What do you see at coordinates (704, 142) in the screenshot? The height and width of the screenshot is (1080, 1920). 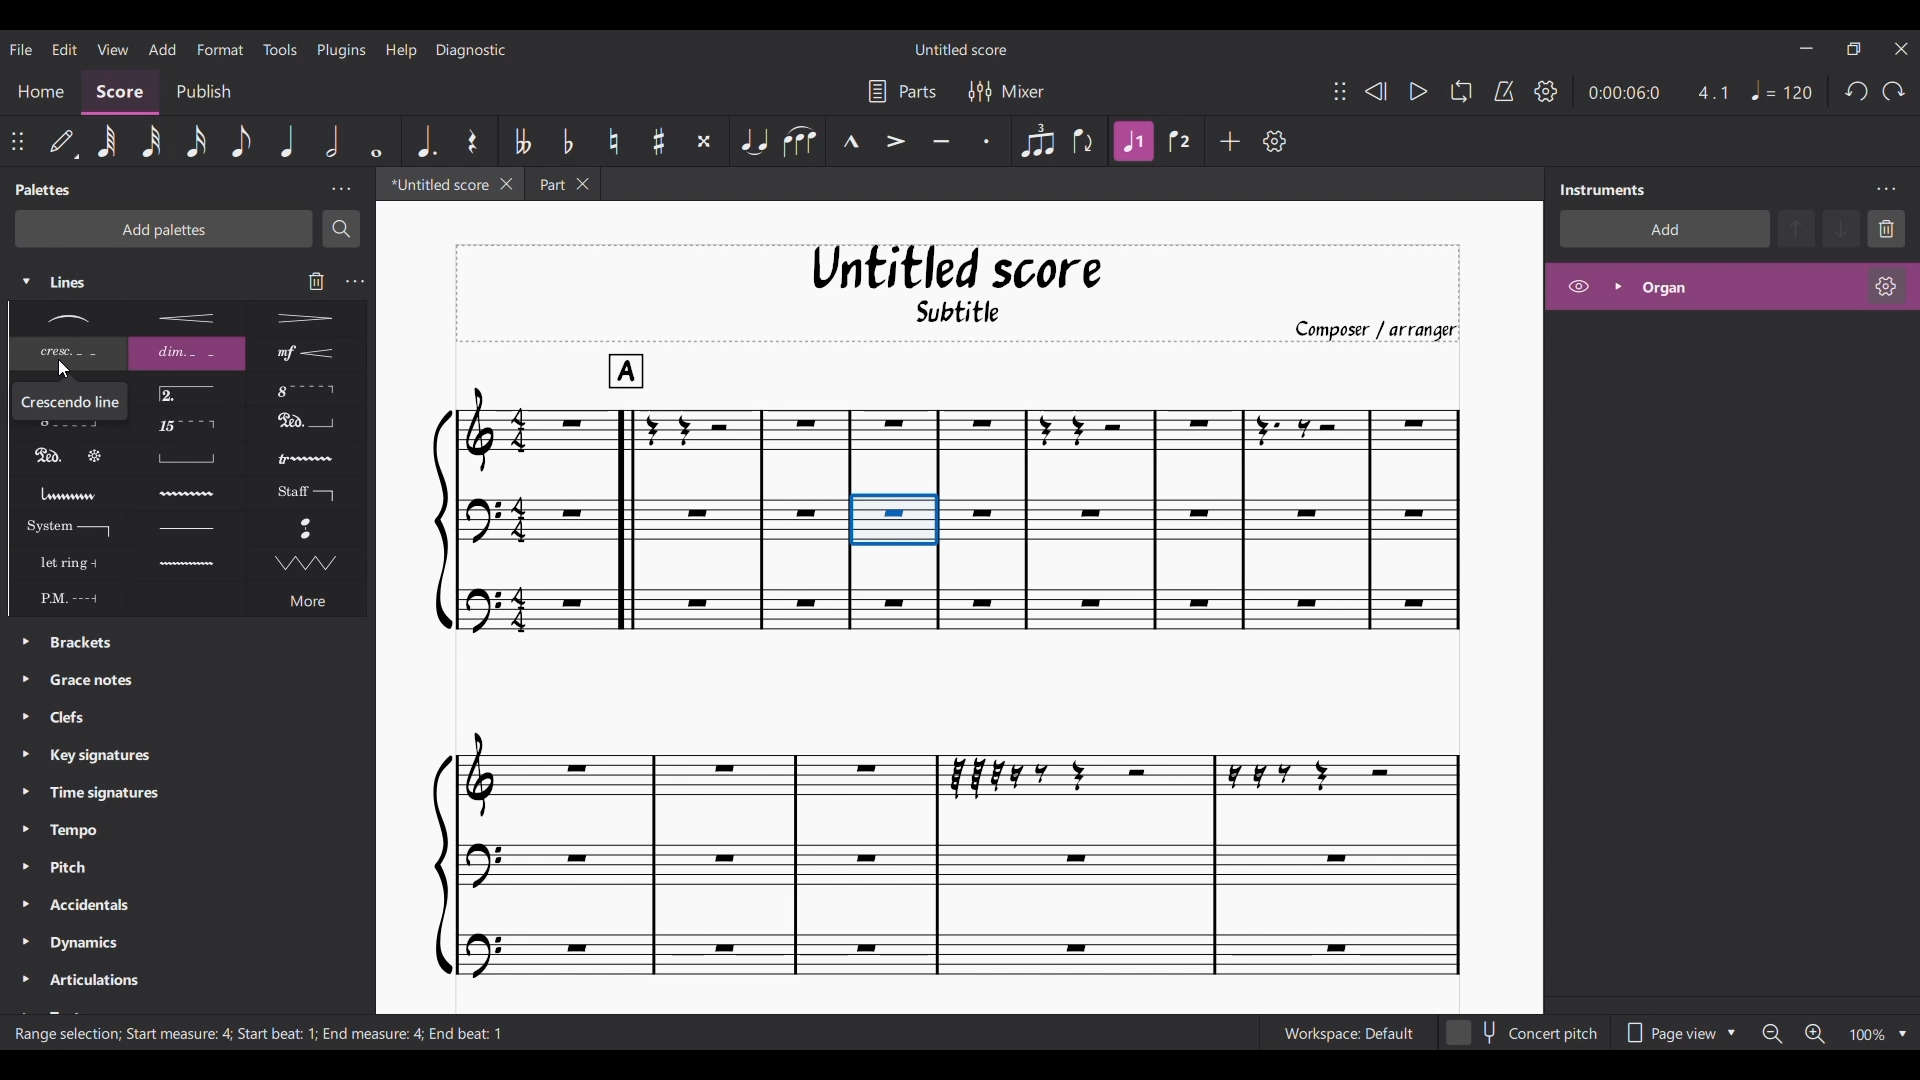 I see `Toggle double sharp` at bounding box center [704, 142].